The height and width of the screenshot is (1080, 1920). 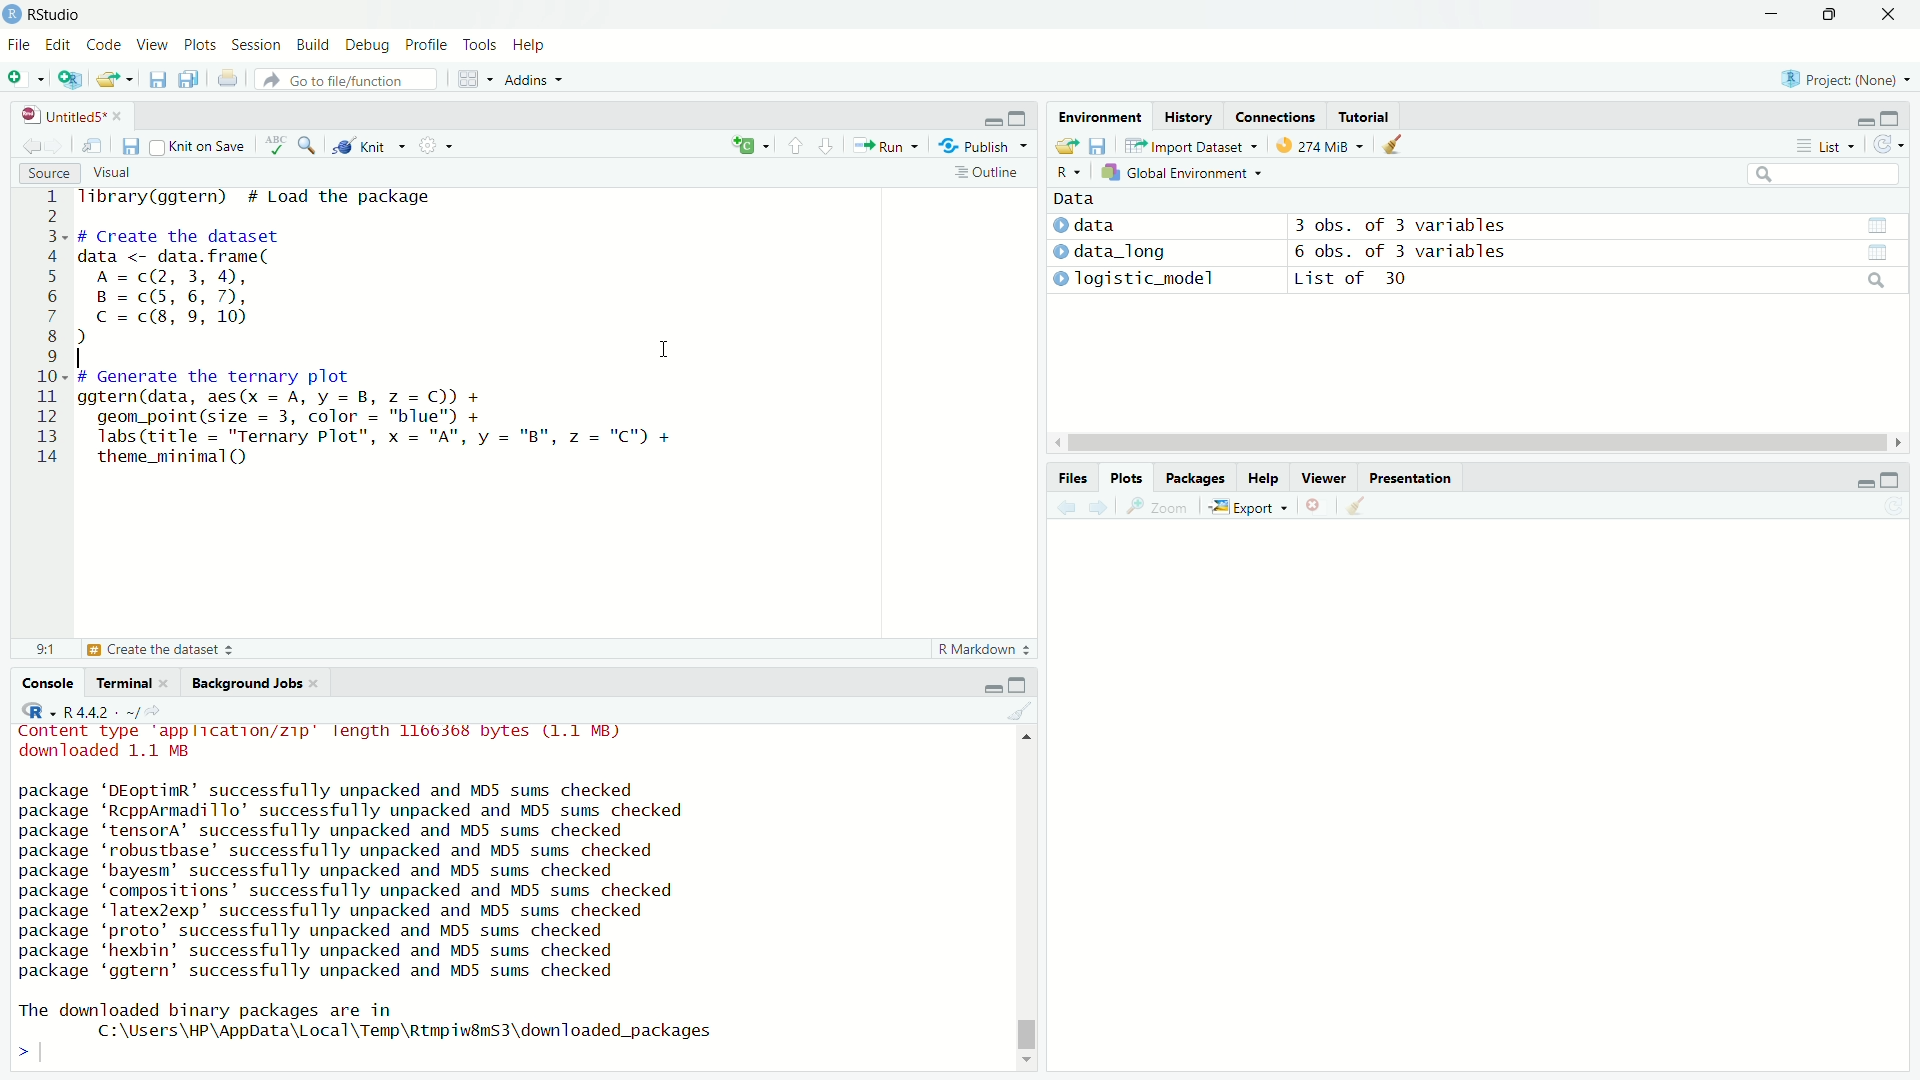 What do you see at coordinates (1186, 145) in the screenshot?
I see `Import Dataset` at bounding box center [1186, 145].